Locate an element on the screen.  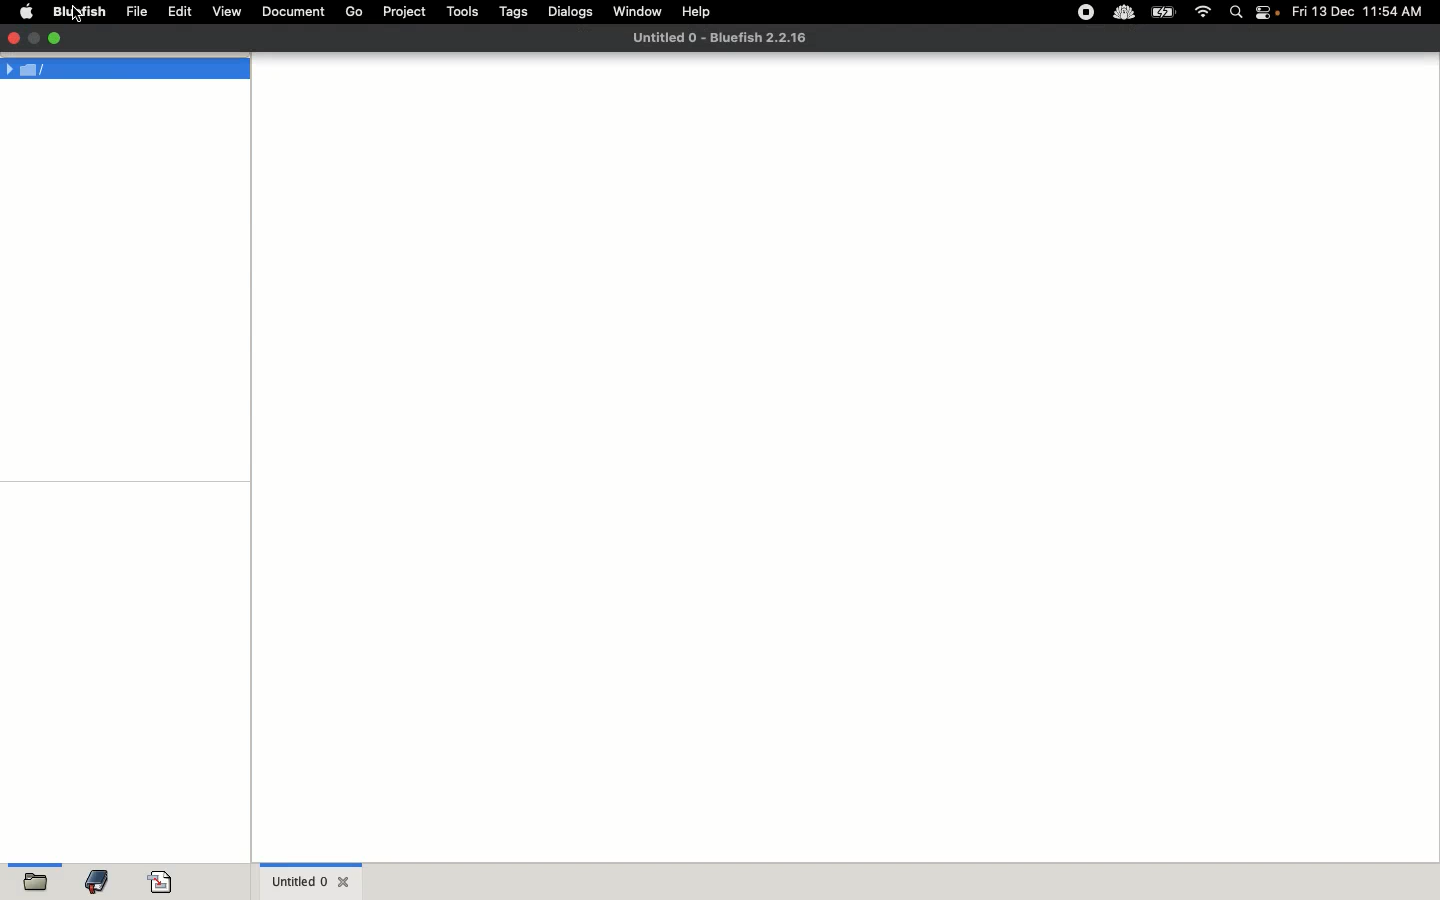
Dialogs is located at coordinates (570, 11).